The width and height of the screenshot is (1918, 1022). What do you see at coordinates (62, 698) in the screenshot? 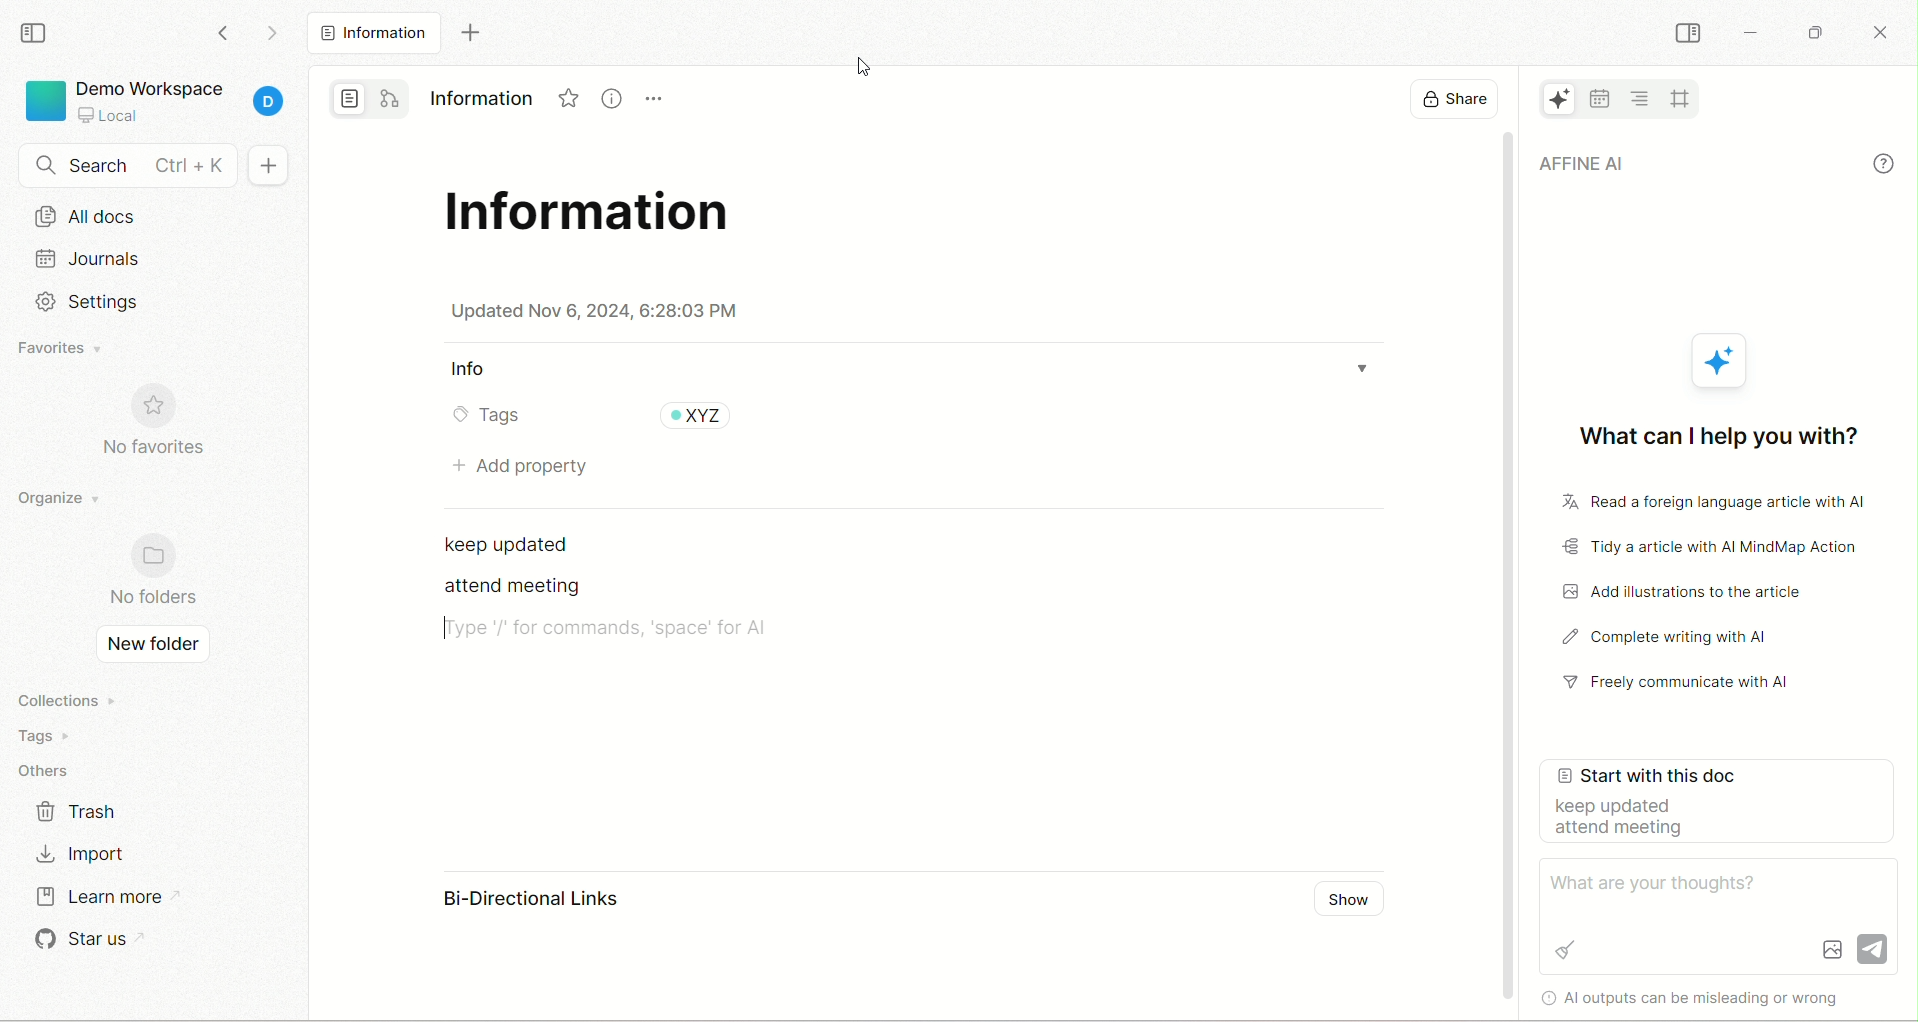
I see `collections` at bounding box center [62, 698].